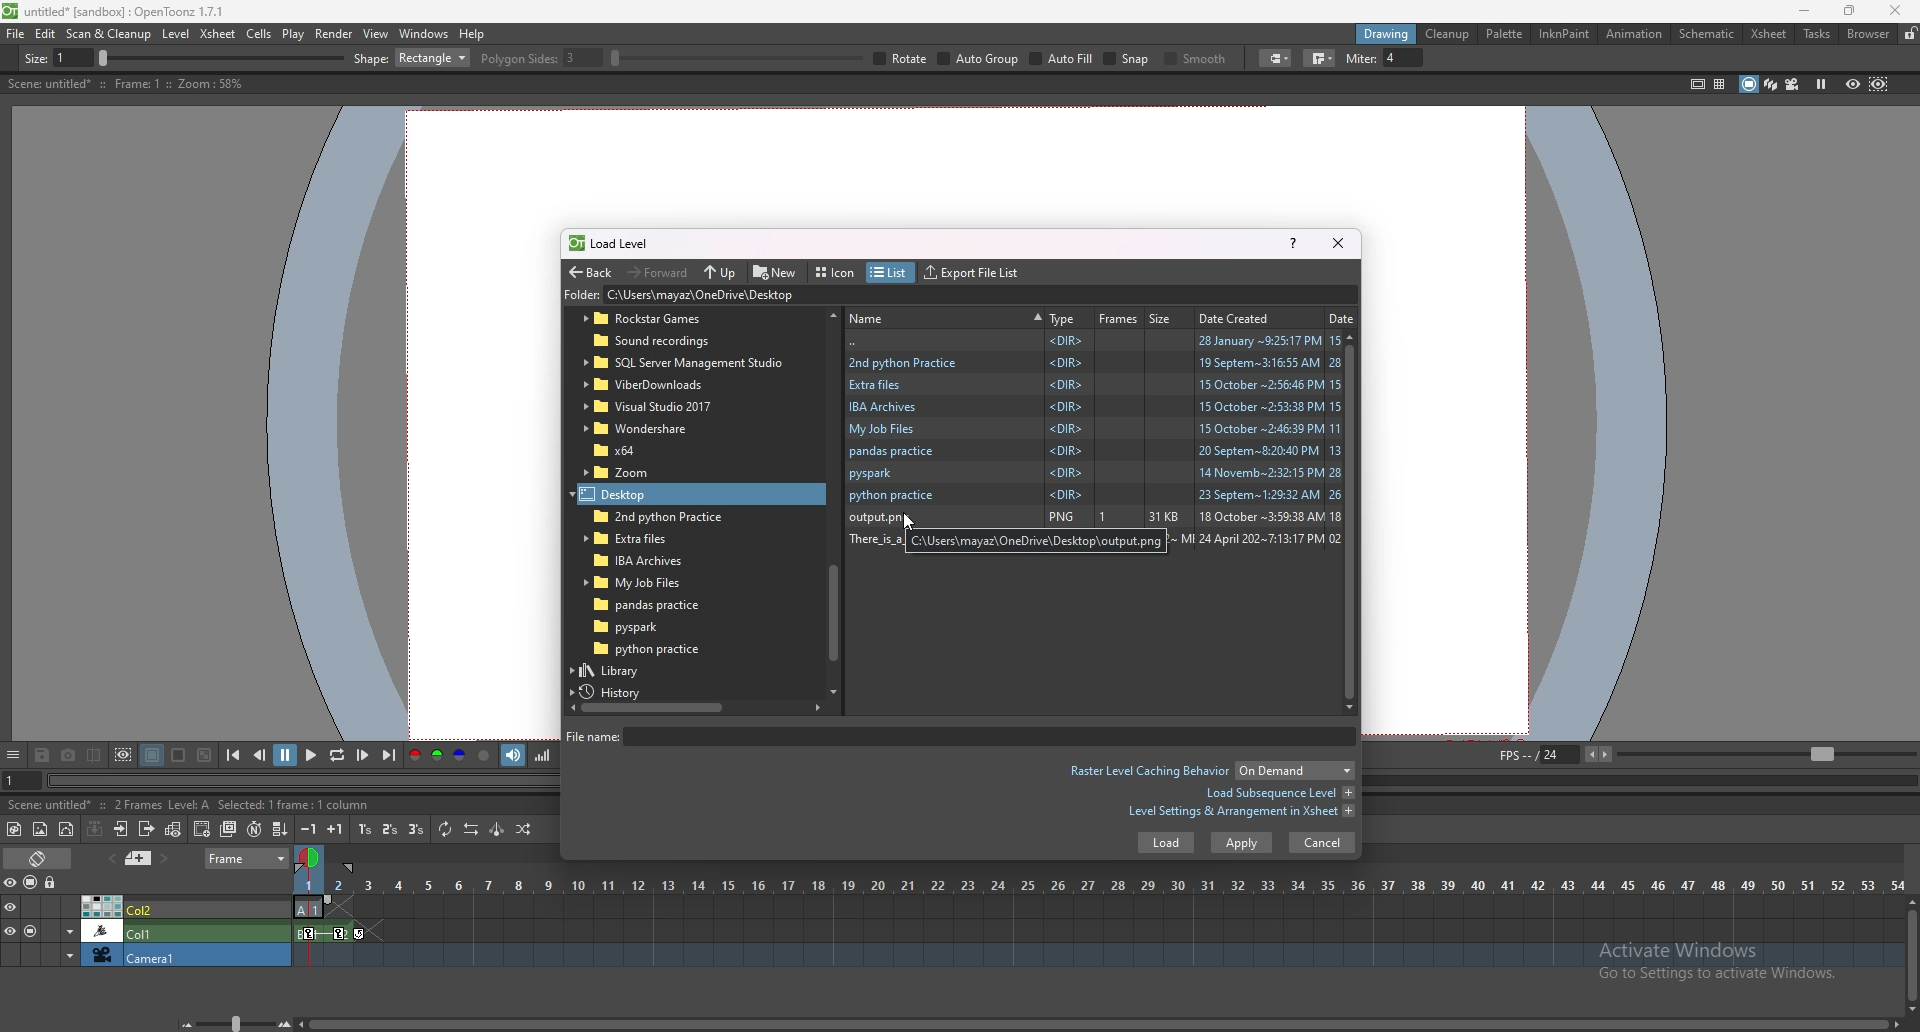 The height and width of the screenshot is (1032, 1920). I want to click on close, so click(1336, 242).